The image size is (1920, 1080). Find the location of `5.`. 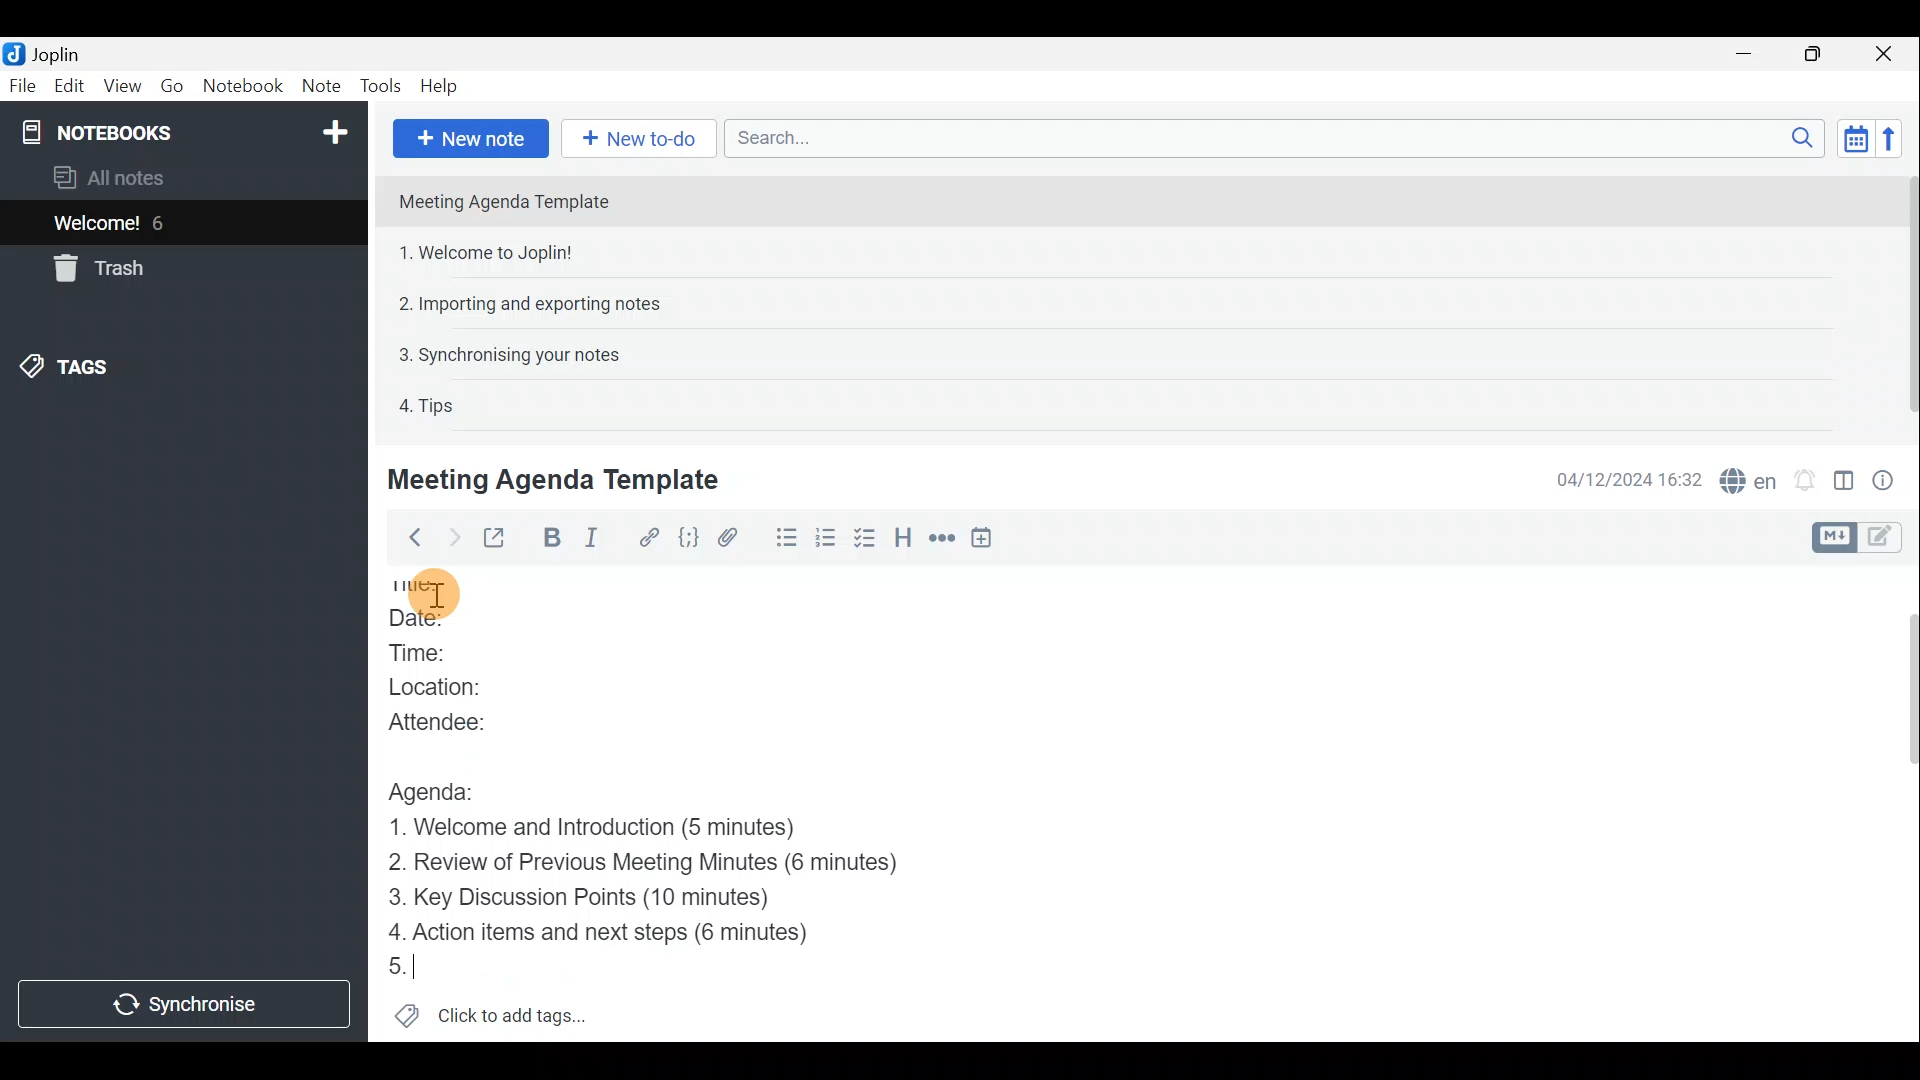

5. is located at coordinates (412, 970).